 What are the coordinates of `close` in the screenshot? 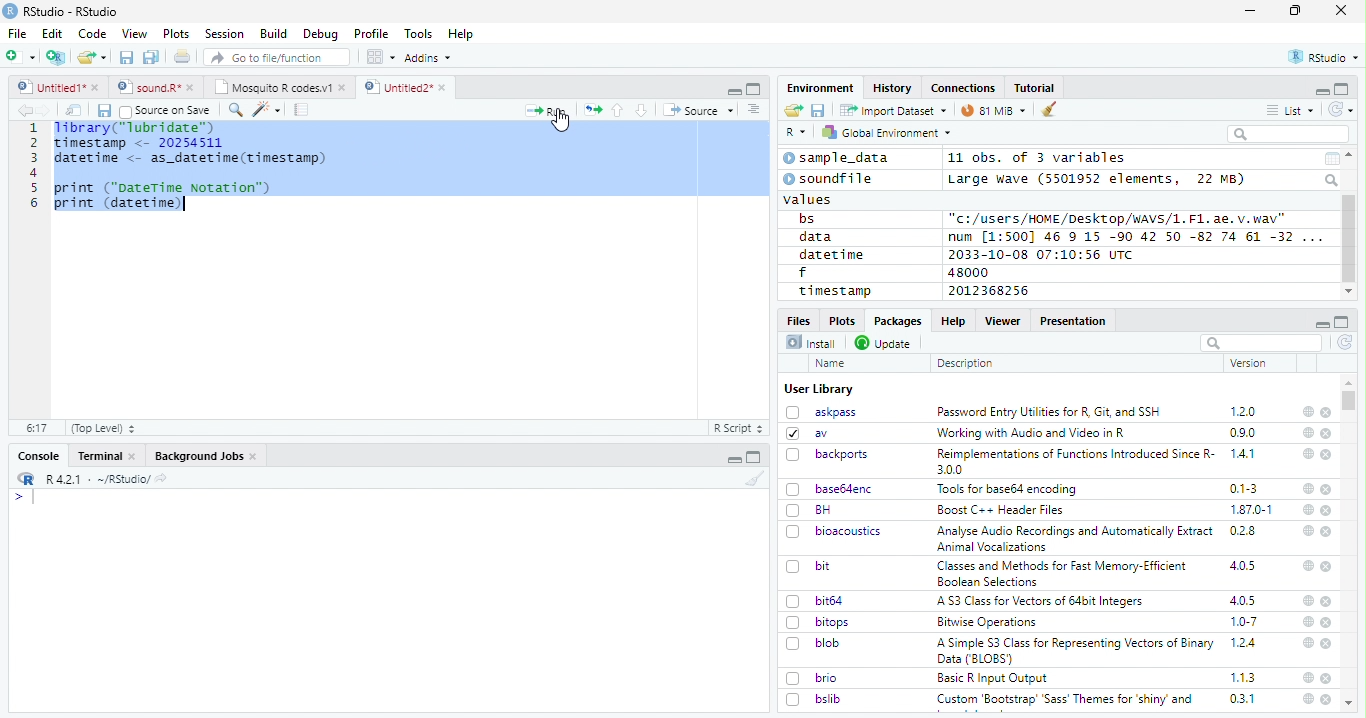 It's located at (1327, 455).